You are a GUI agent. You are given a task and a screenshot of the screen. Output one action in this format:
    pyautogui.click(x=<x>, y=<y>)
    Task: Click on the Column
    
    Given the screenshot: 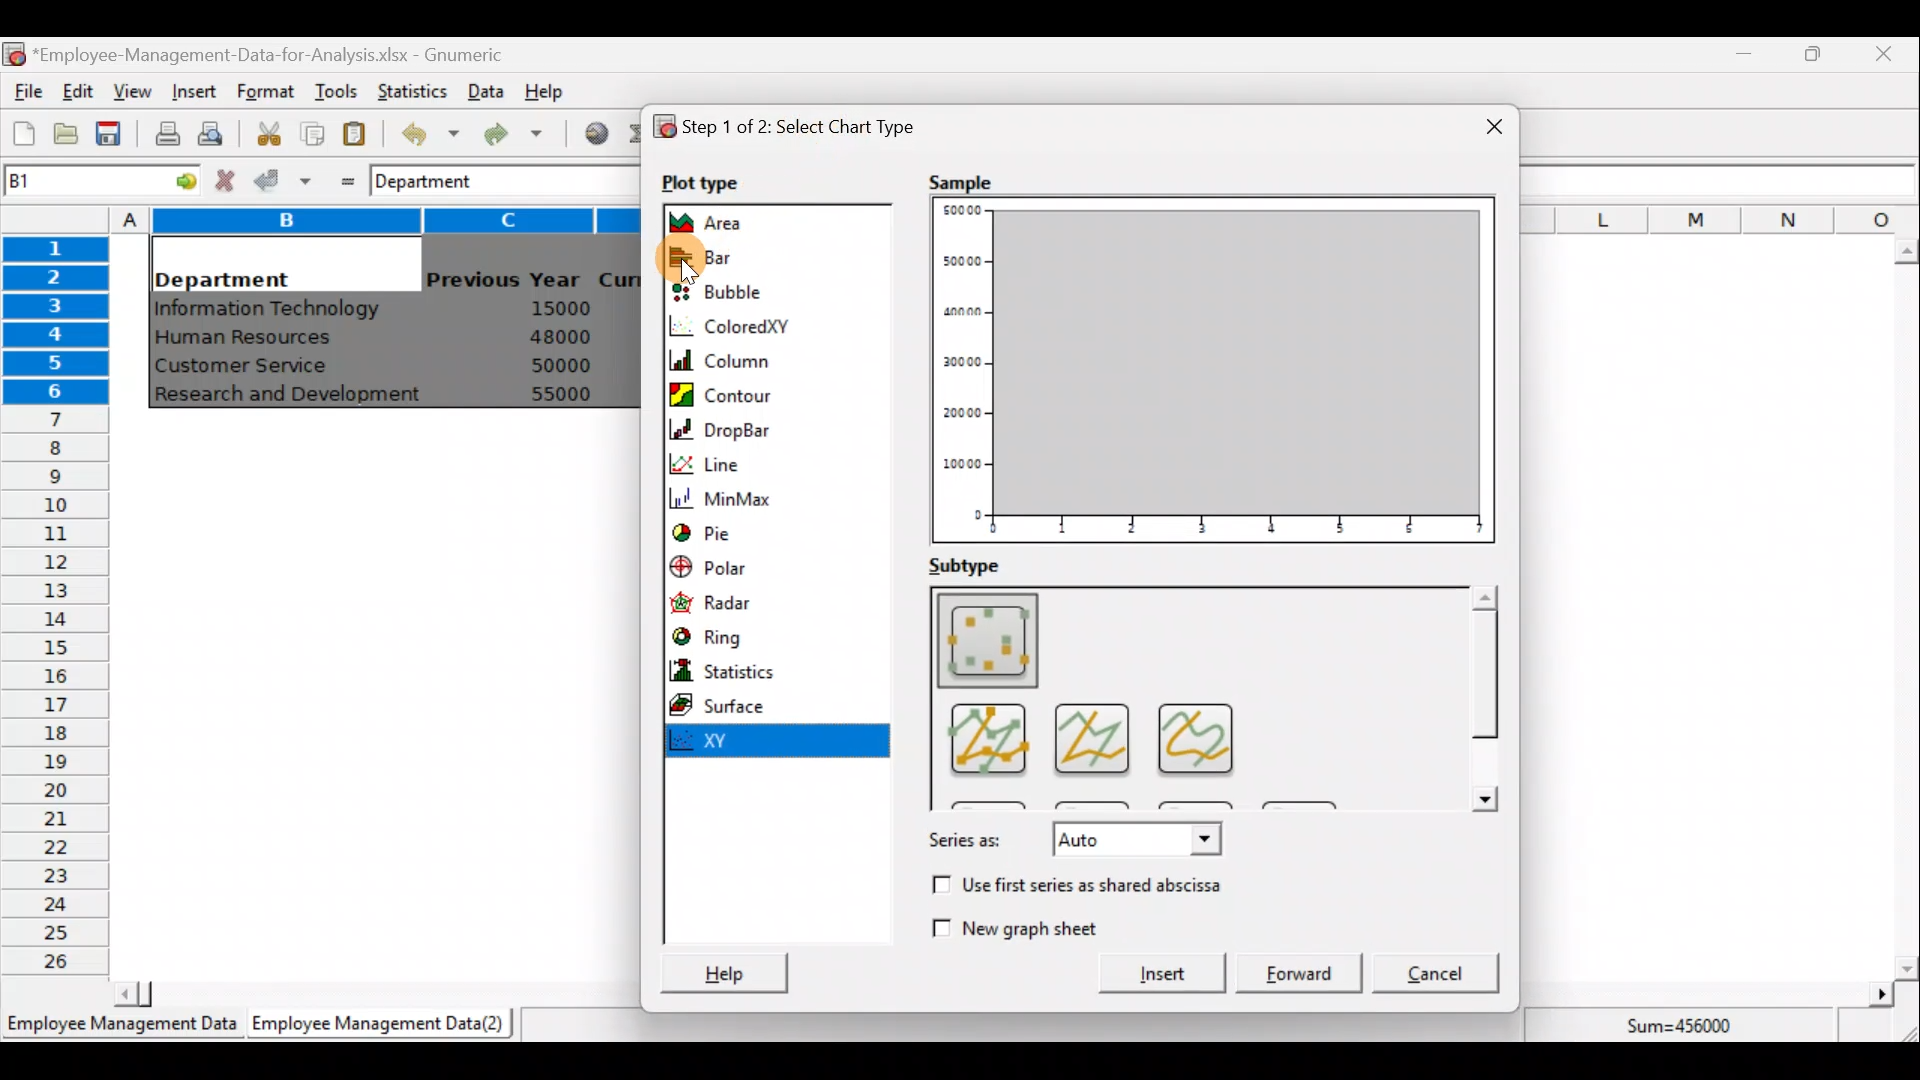 What is the action you would take?
    pyautogui.click(x=767, y=361)
    